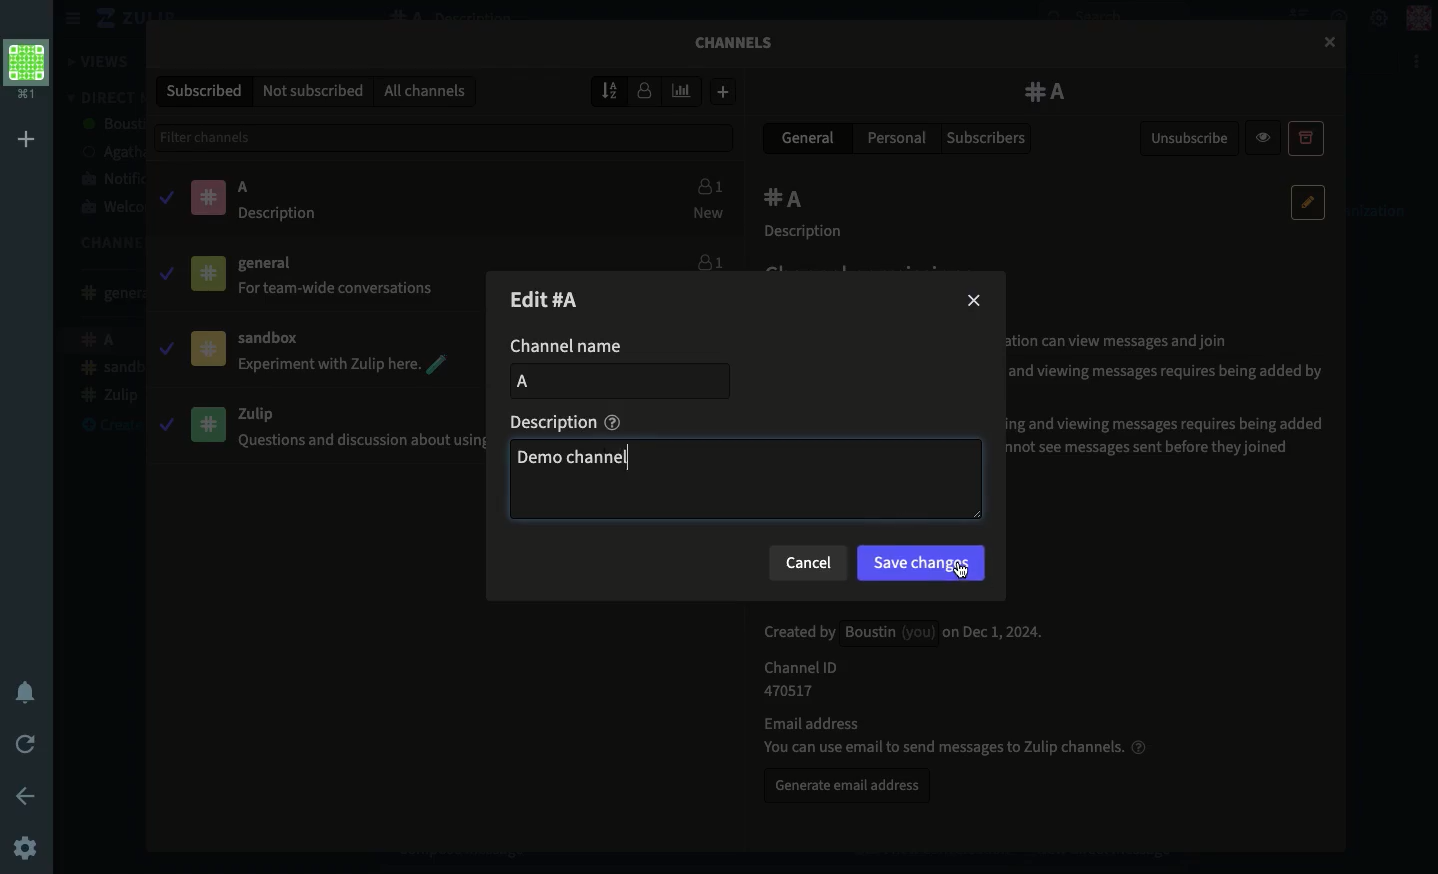 This screenshot has width=1438, height=874. Describe the element at coordinates (102, 97) in the screenshot. I see `DM` at that location.